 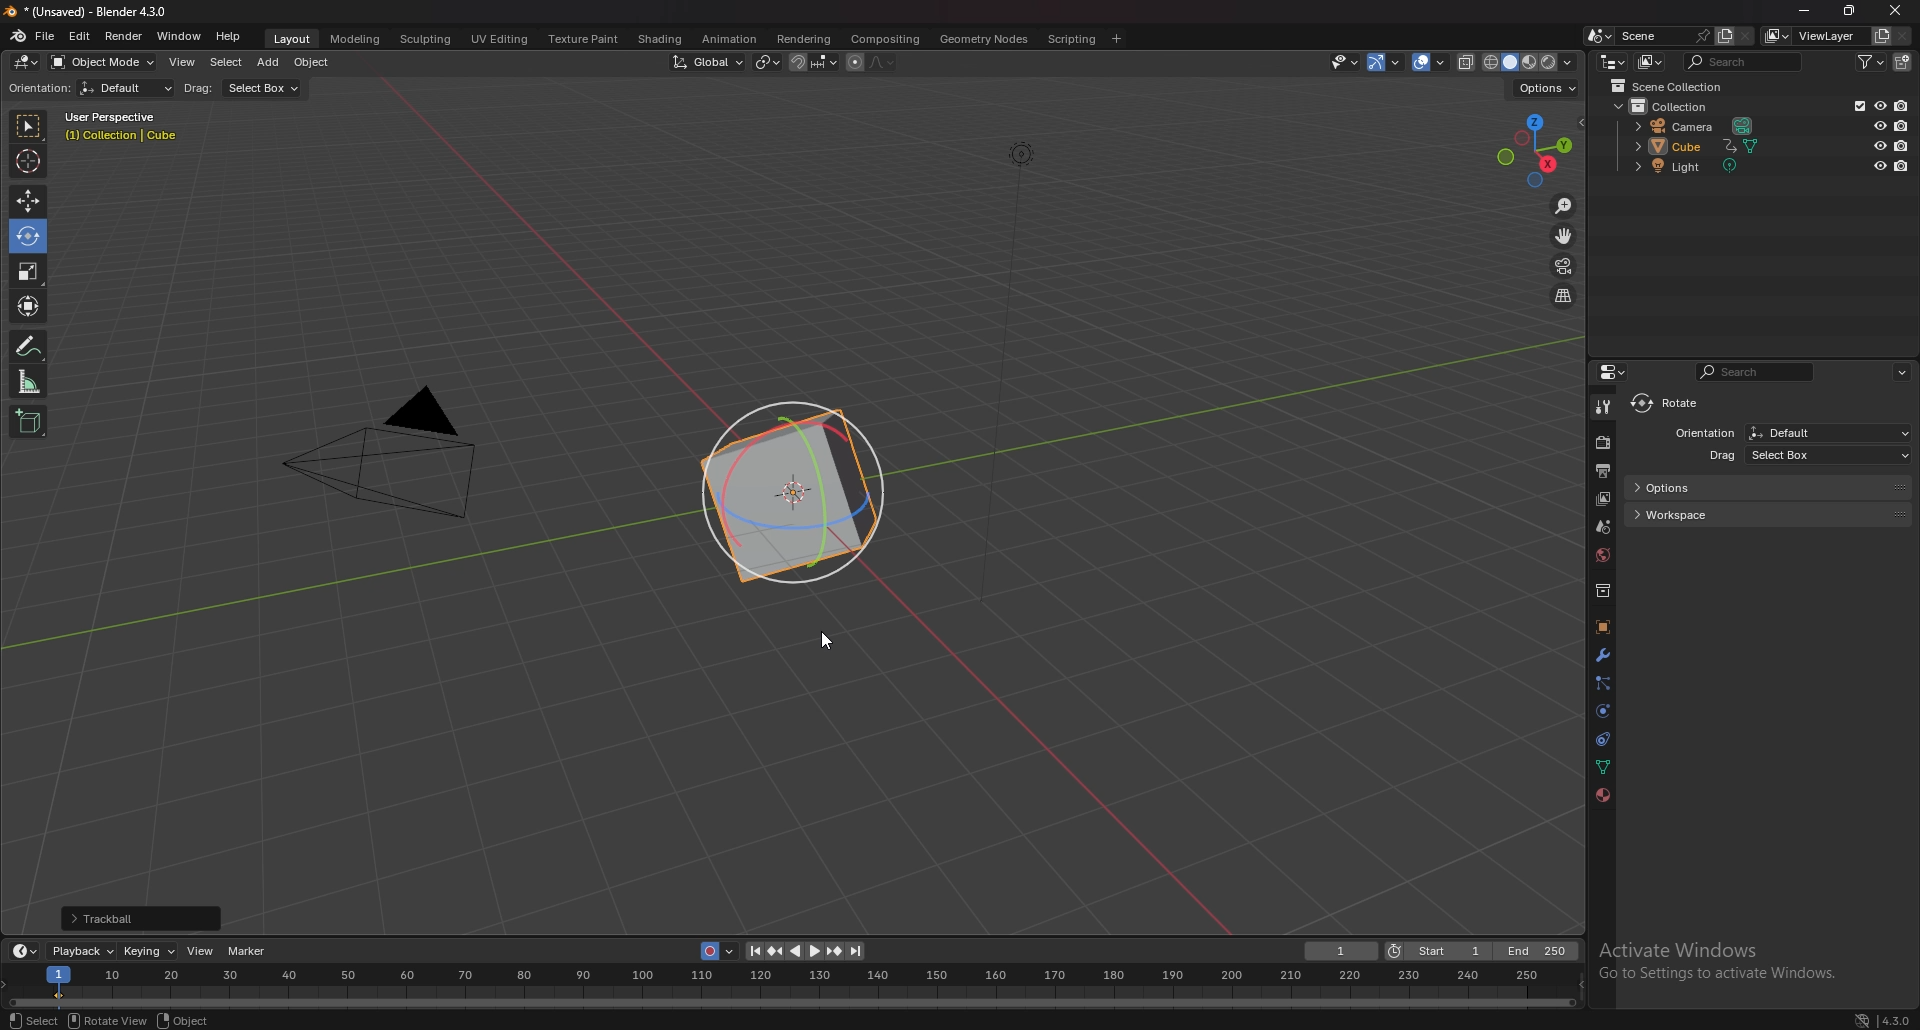 What do you see at coordinates (1903, 36) in the screenshot?
I see `remove view layer` at bounding box center [1903, 36].